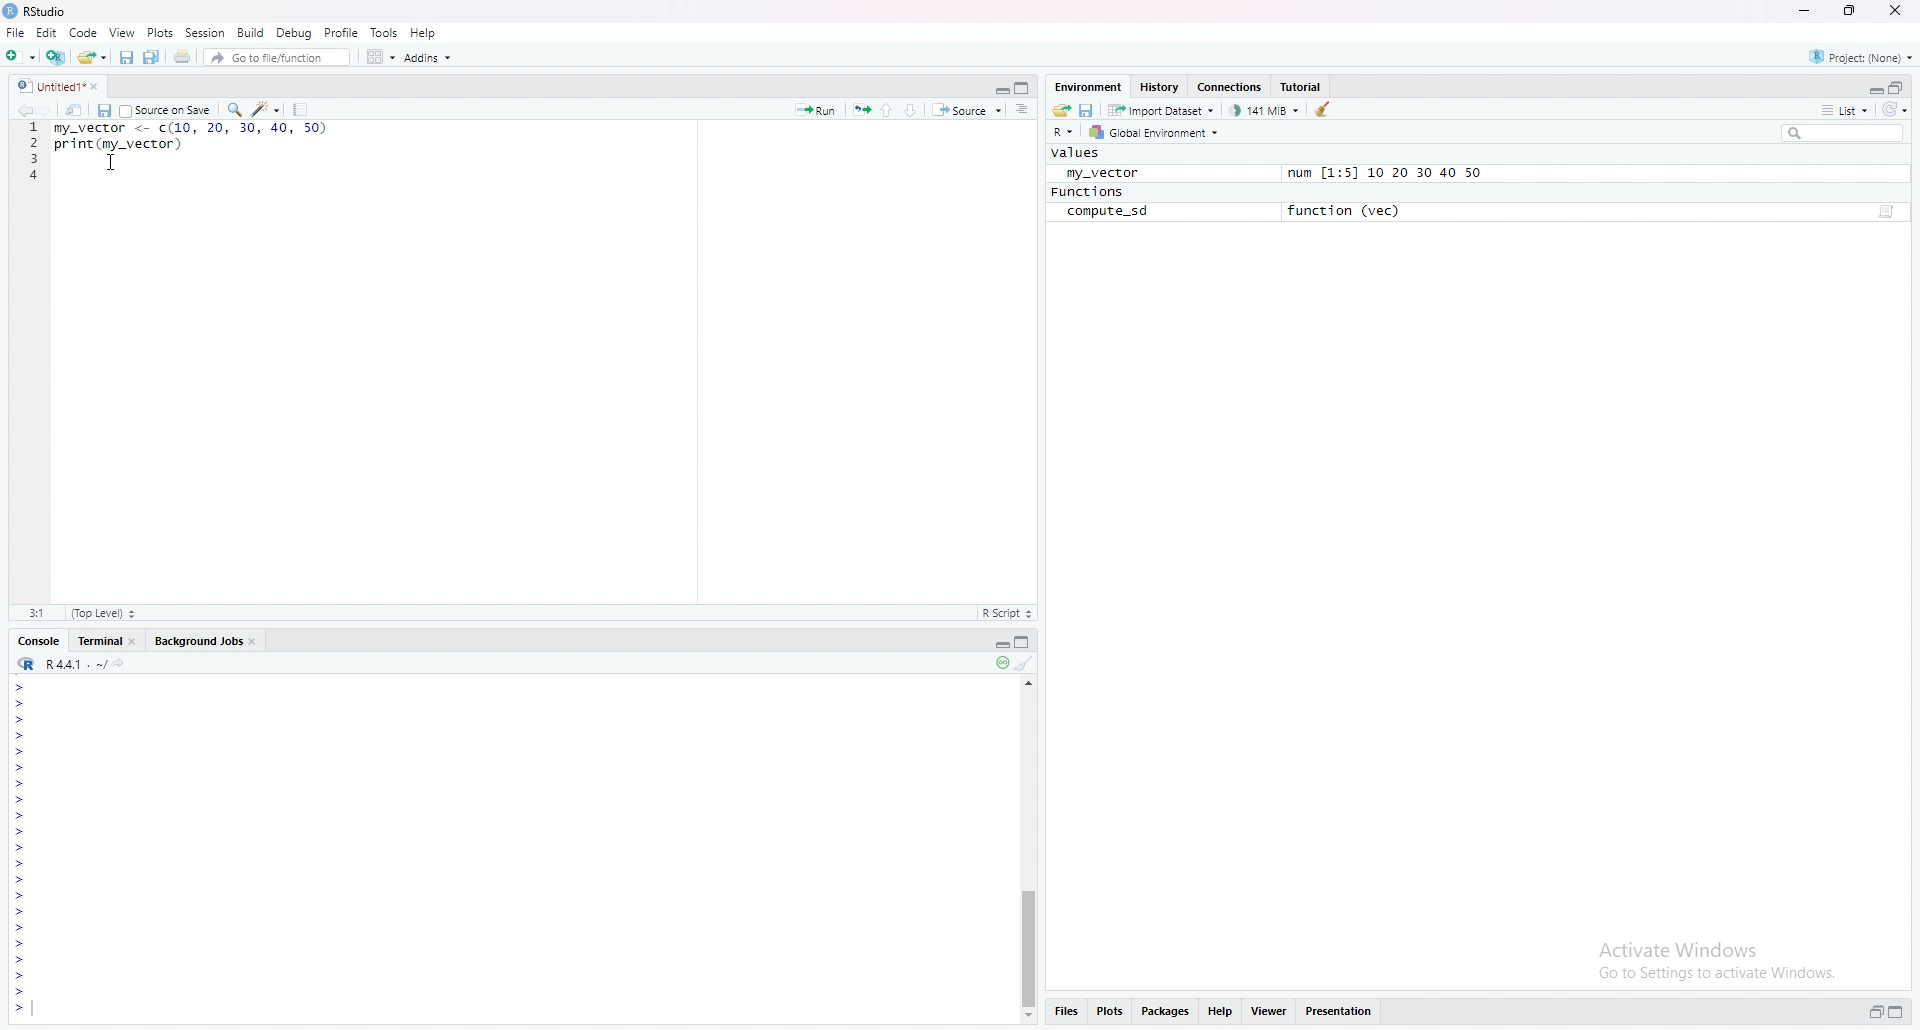  Describe the element at coordinates (160, 32) in the screenshot. I see `Plots` at that location.